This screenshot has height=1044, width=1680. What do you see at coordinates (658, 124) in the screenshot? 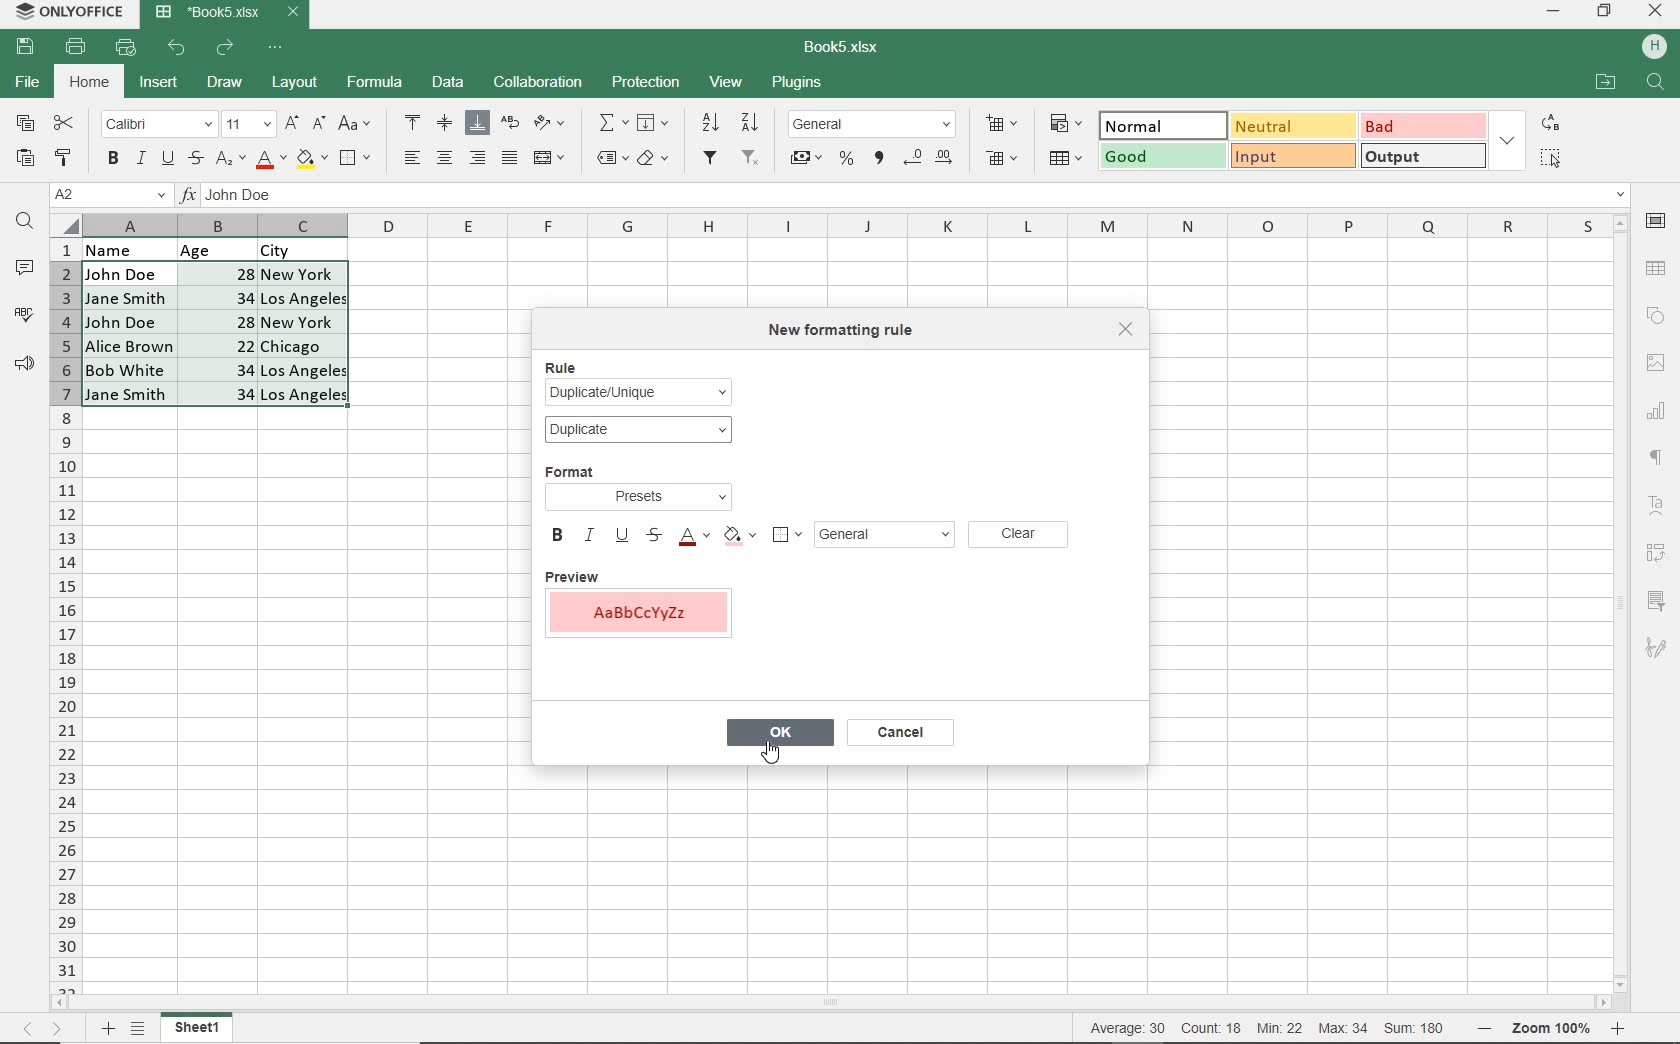
I see `FILL` at bounding box center [658, 124].